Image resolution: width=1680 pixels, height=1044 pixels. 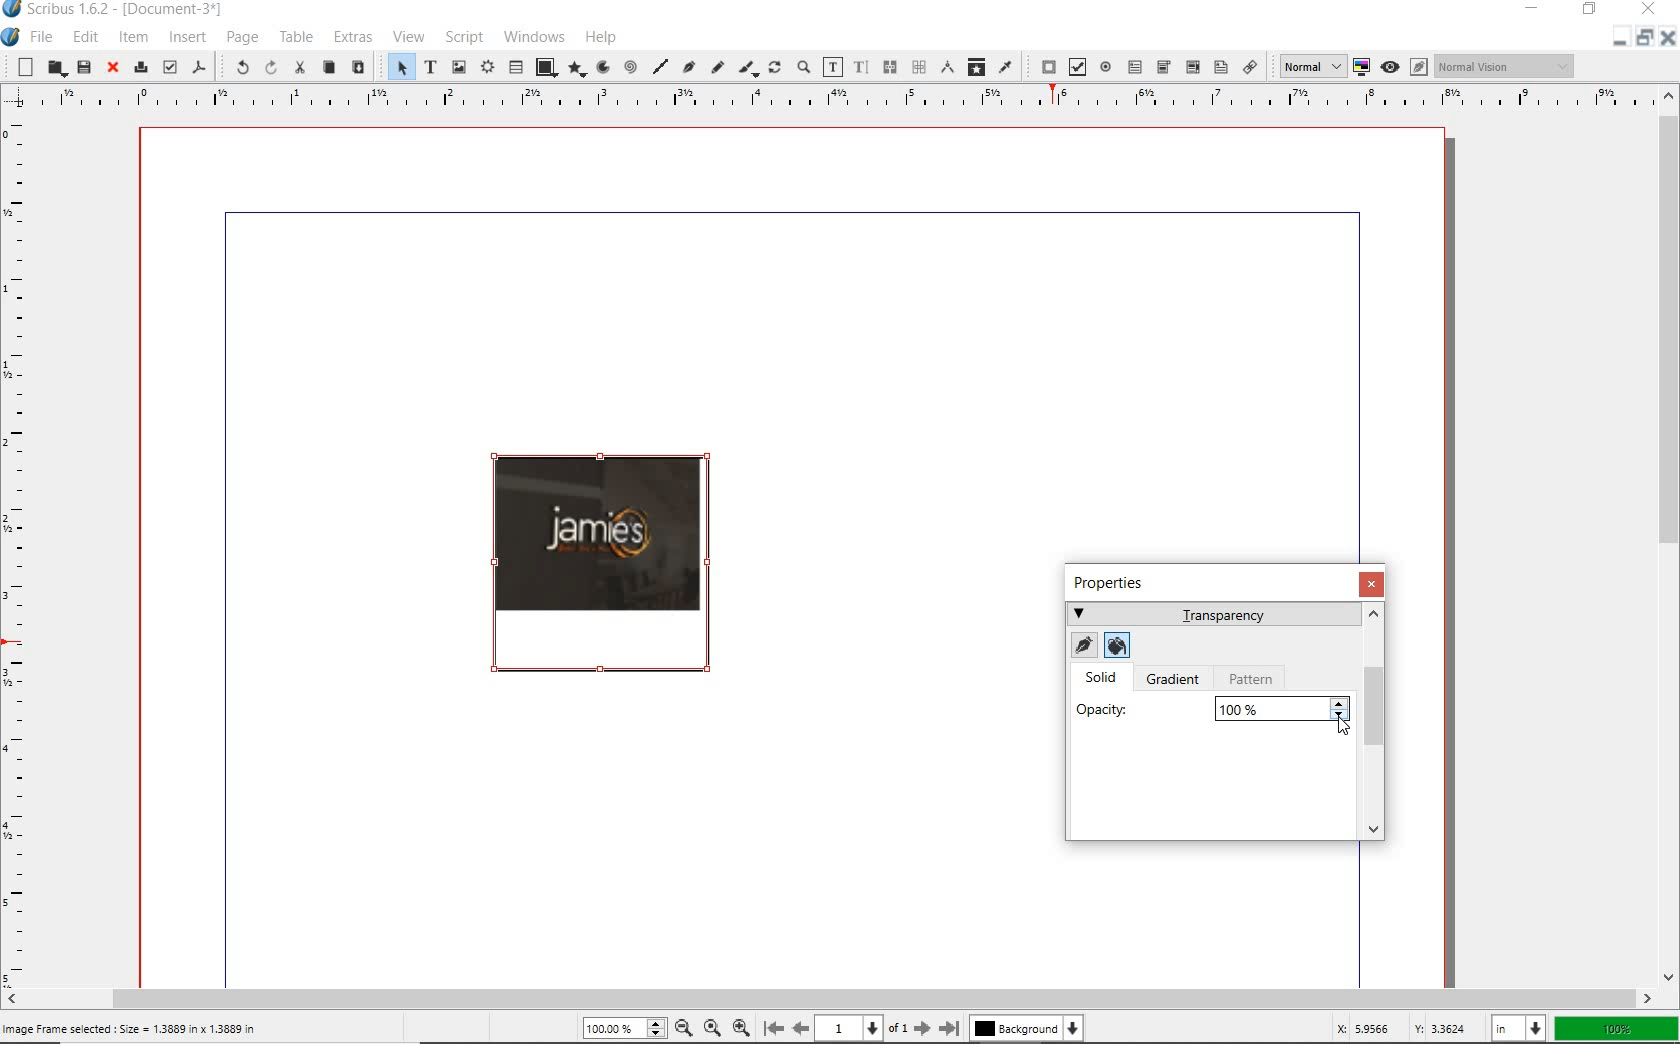 What do you see at coordinates (1191, 67) in the screenshot?
I see `pdf combo box` at bounding box center [1191, 67].